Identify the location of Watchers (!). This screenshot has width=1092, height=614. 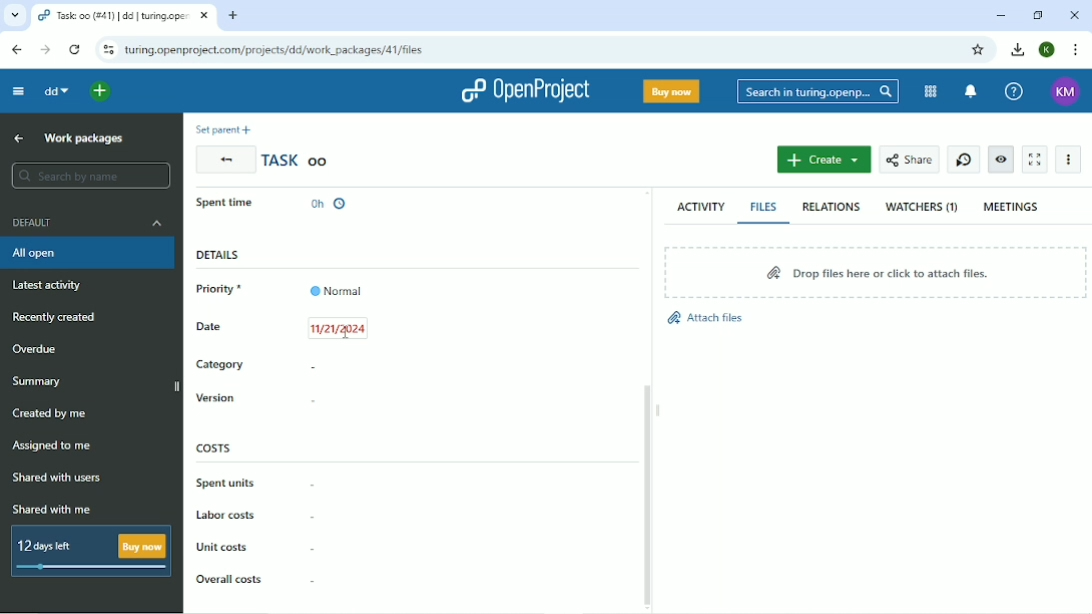
(922, 208).